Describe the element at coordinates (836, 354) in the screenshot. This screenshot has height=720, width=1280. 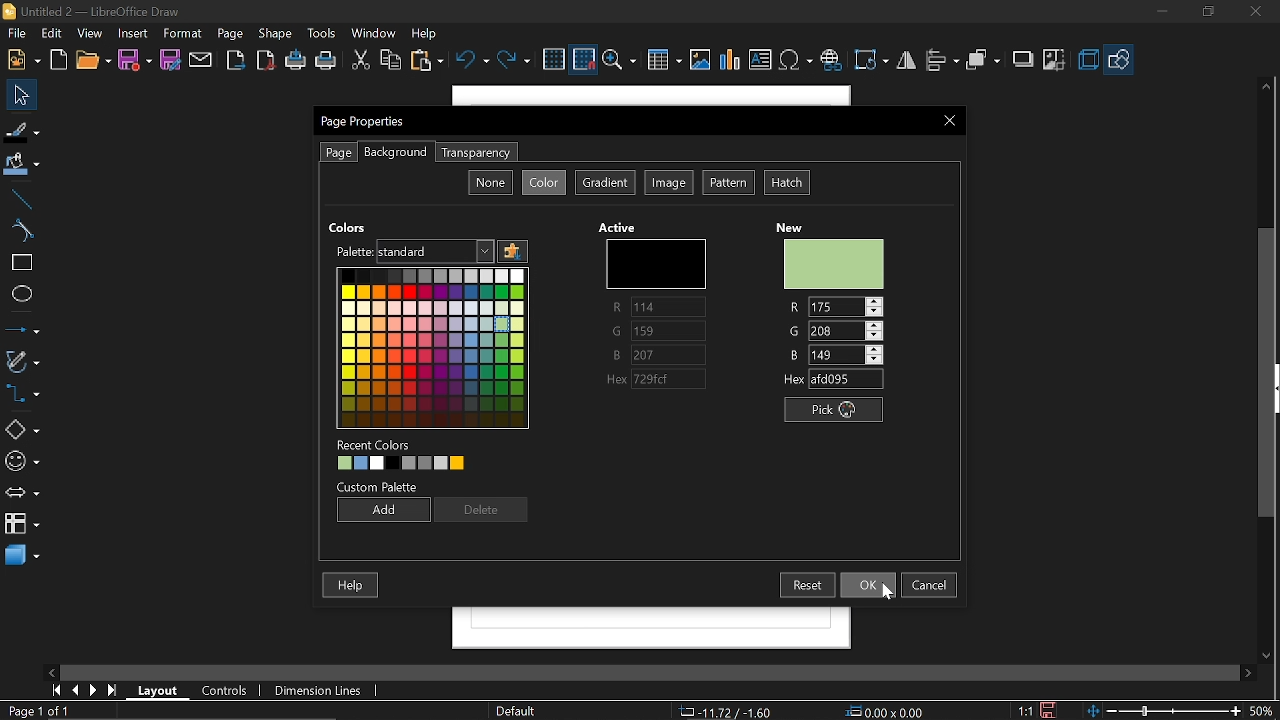
I see `B` at that location.